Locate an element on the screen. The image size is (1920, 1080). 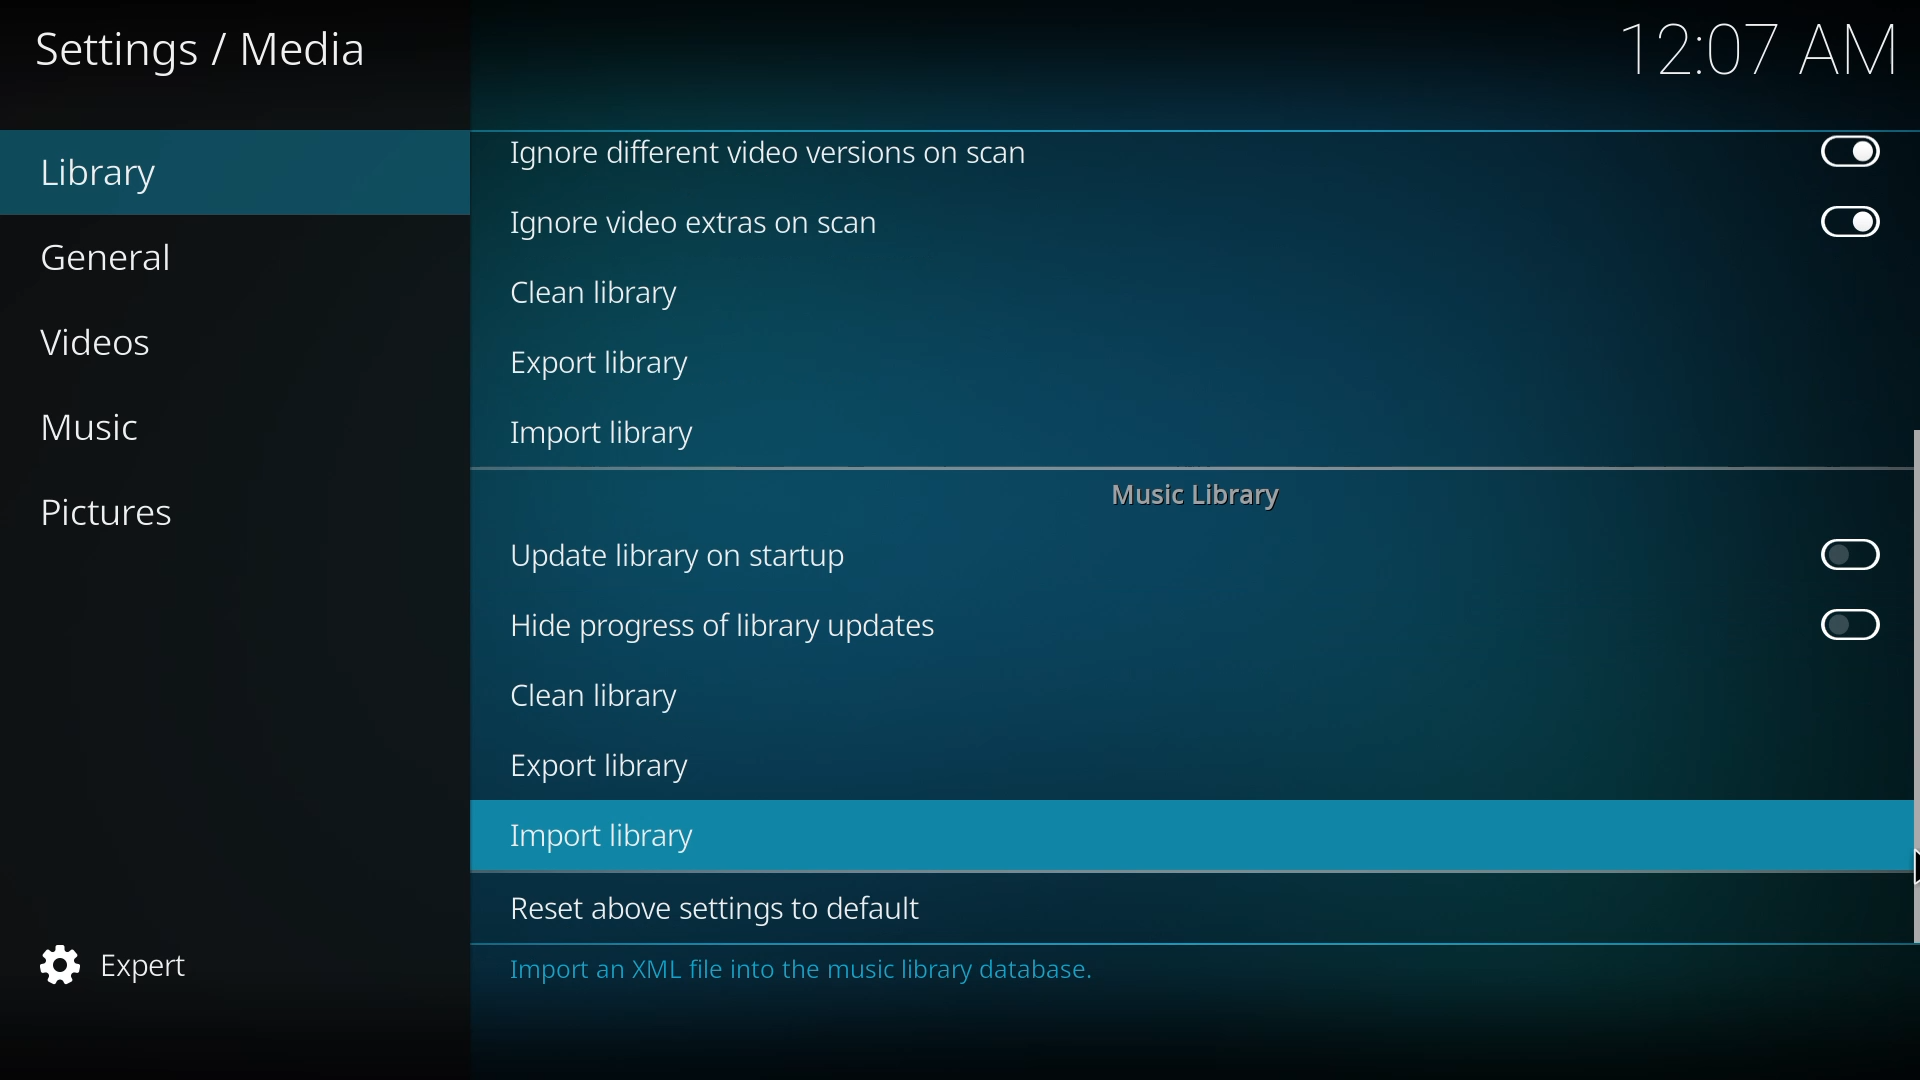
hide progress is located at coordinates (721, 626).